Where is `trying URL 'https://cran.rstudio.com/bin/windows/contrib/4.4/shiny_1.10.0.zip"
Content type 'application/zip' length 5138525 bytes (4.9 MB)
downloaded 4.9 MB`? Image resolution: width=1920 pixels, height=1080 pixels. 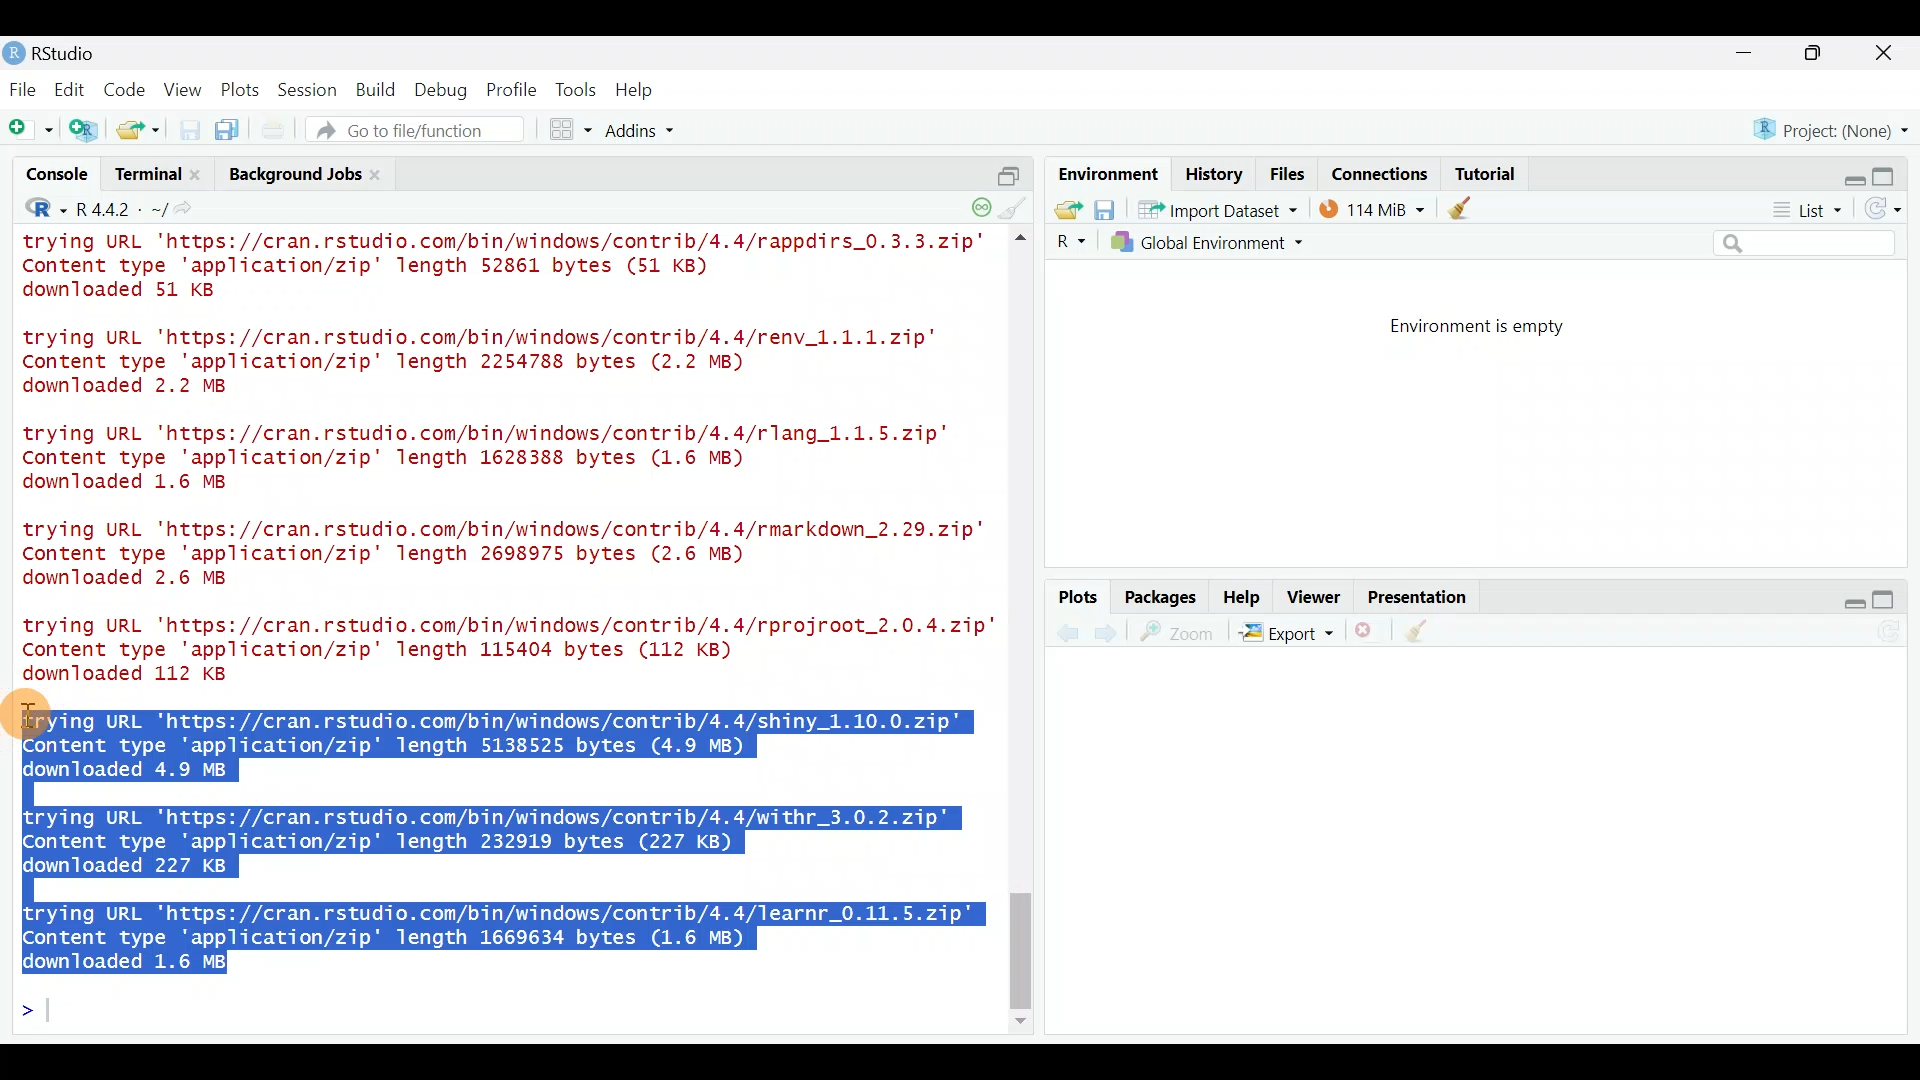 trying URL 'https://cran.rstudio.com/bin/windows/contrib/4.4/shiny_1.10.0.zip"
Content type 'application/zip' length 5138525 bytes (4.9 MB)
downloaded 4.9 MB is located at coordinates (509, 742).